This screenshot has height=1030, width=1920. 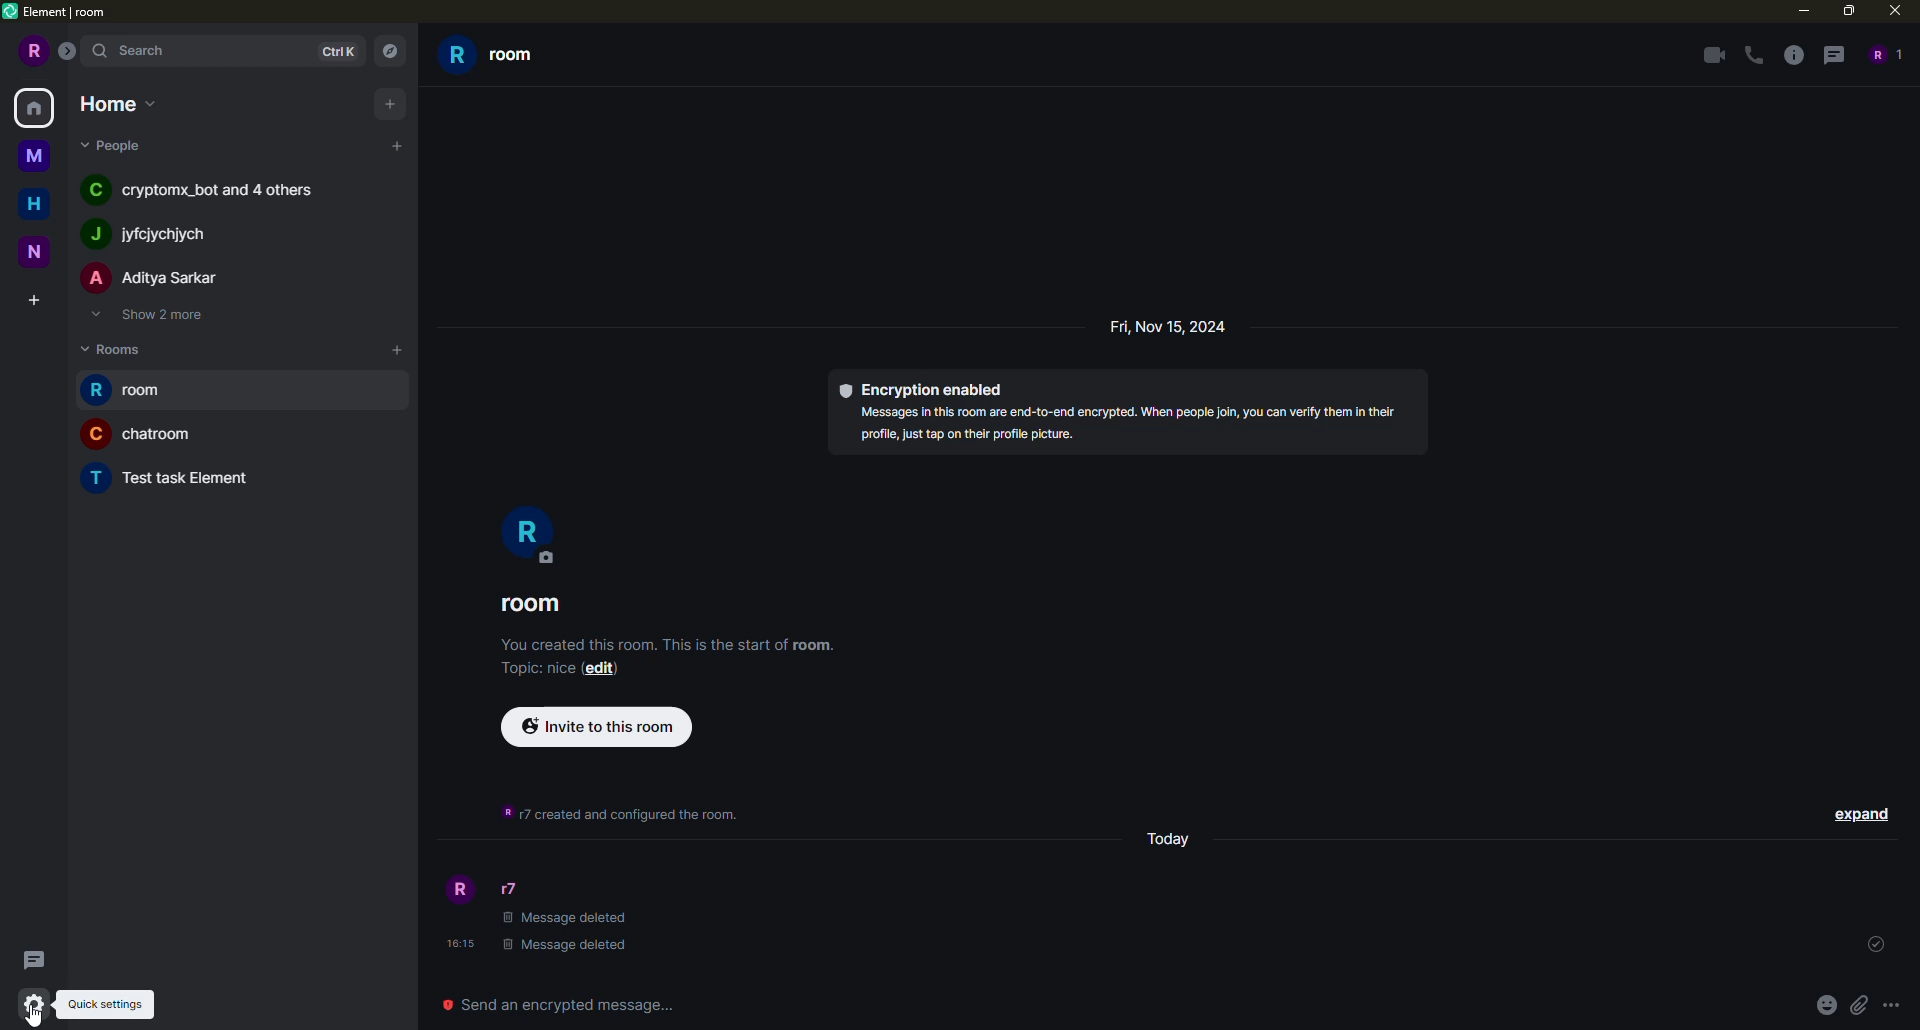 What do you see at coordinates (1172, 837) in the screenshot?
I see `day` at bounding box center [1172, 837].